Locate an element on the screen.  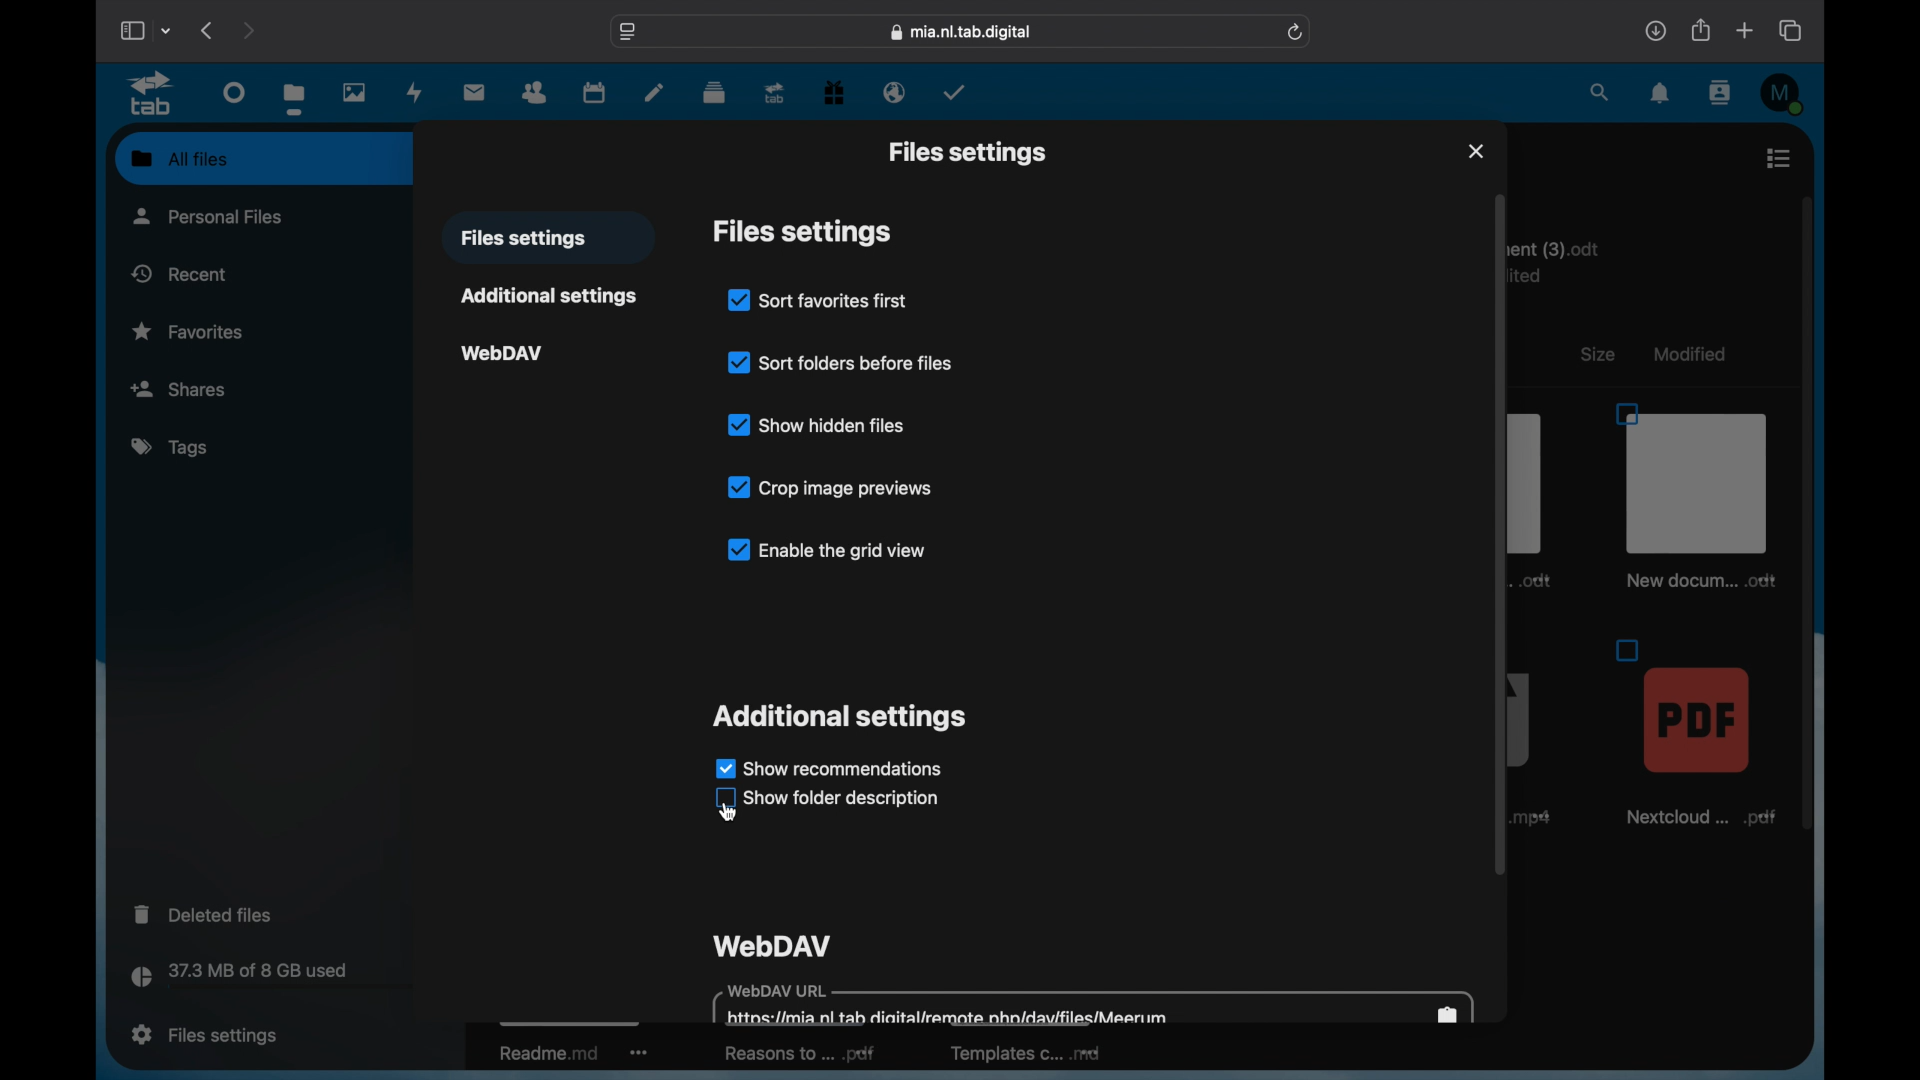
web address is located at coordinates (961, 32).